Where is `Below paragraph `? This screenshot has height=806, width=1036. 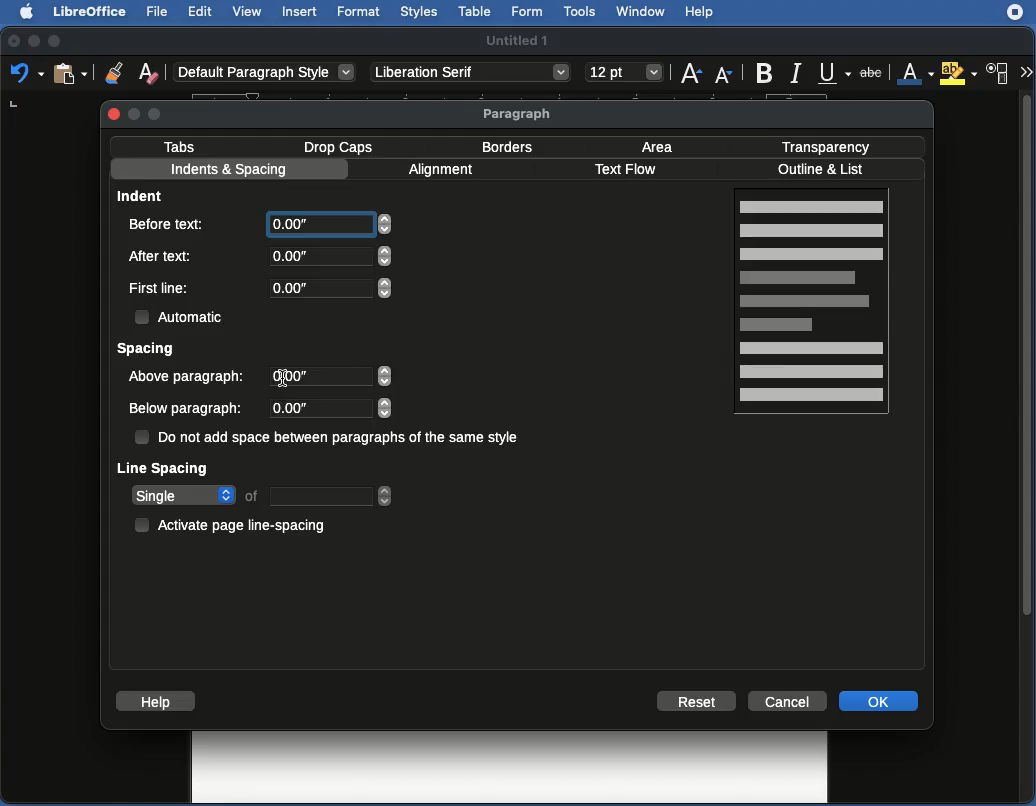 Below paragraph  is located at coordinates (186, 409).